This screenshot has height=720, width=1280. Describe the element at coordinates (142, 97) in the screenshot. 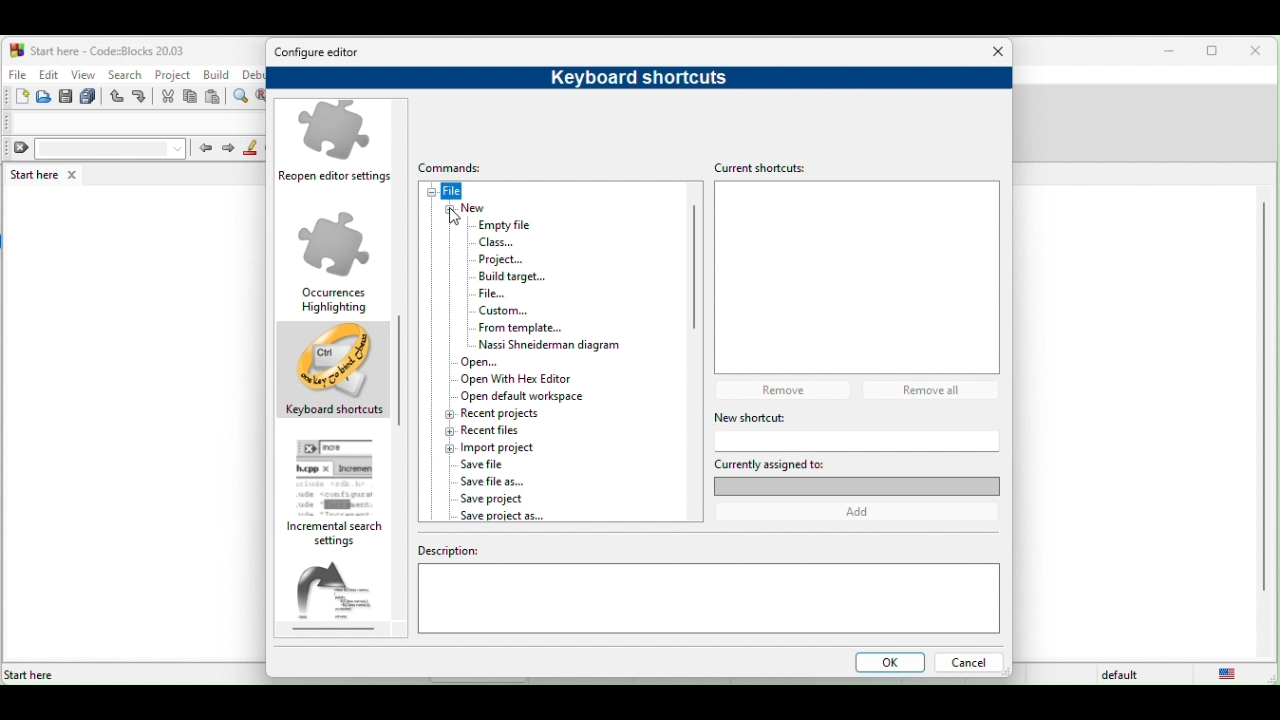

I see `redo` at that location.